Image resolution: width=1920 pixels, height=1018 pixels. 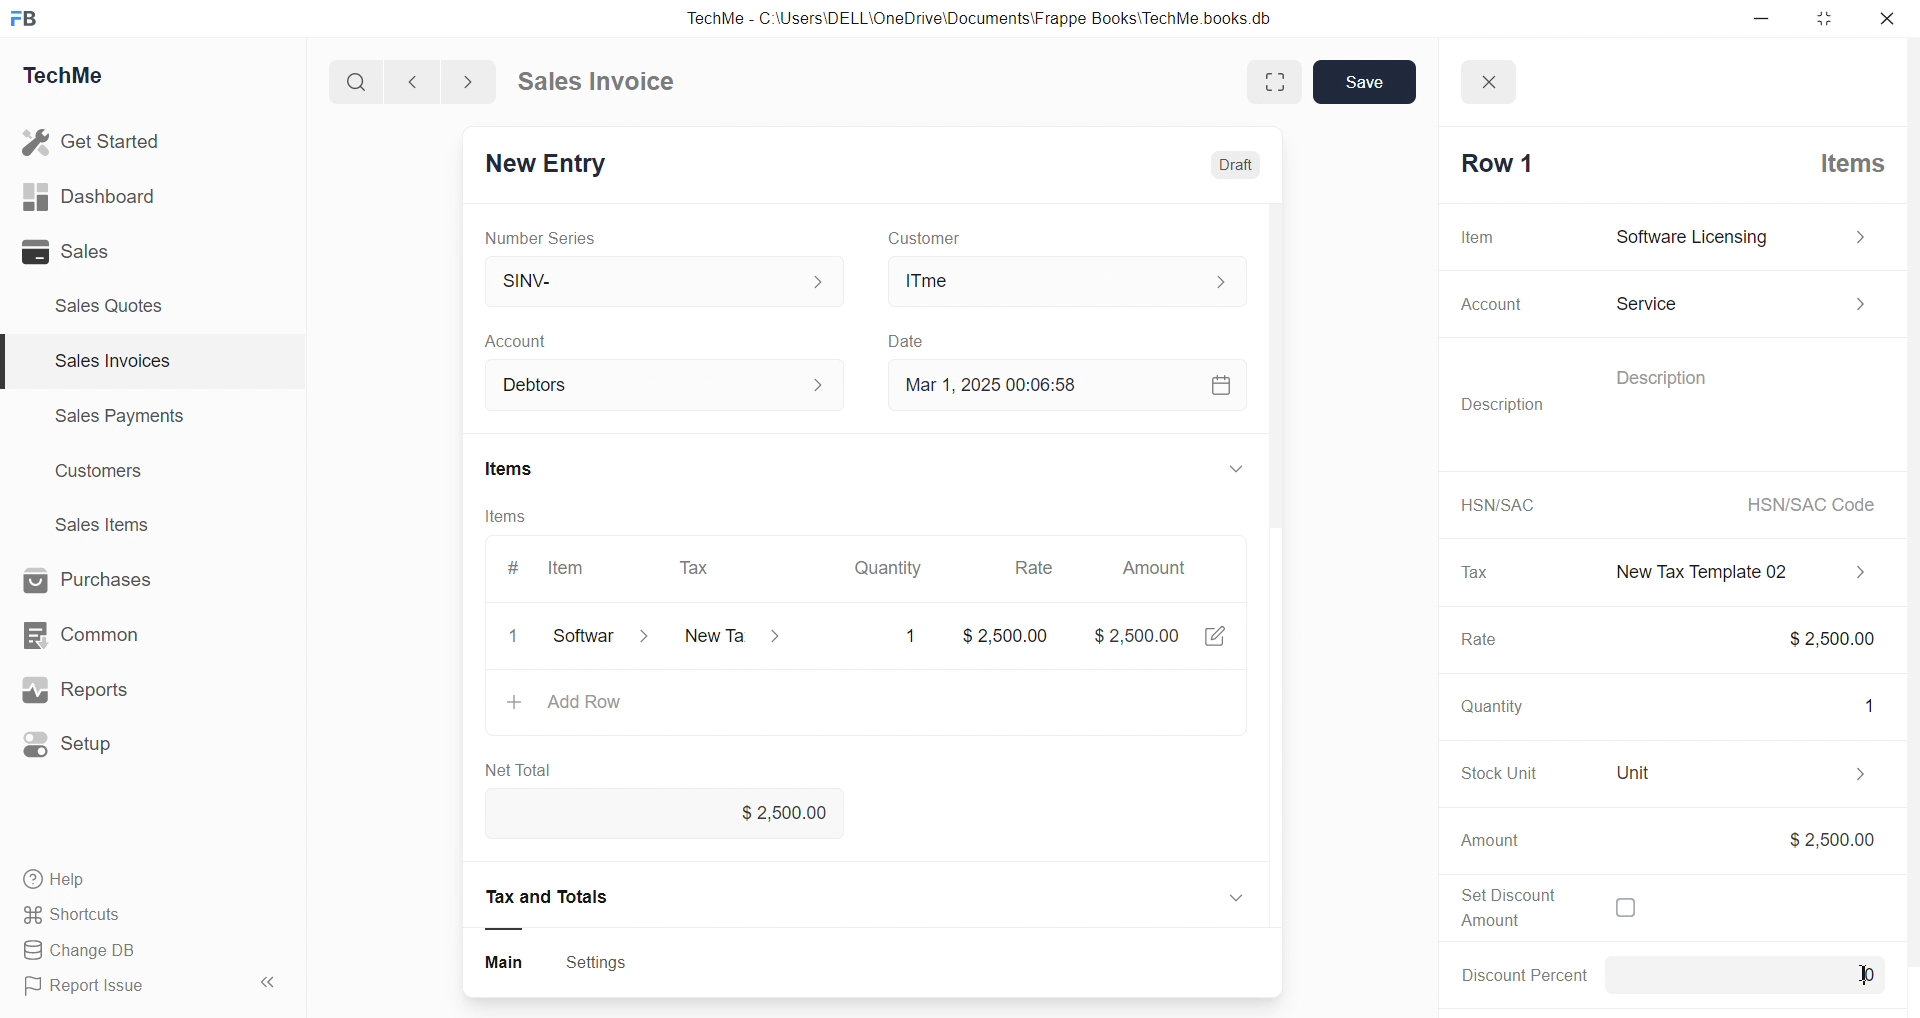 I want to click on Account, so click(x=528, y=338).